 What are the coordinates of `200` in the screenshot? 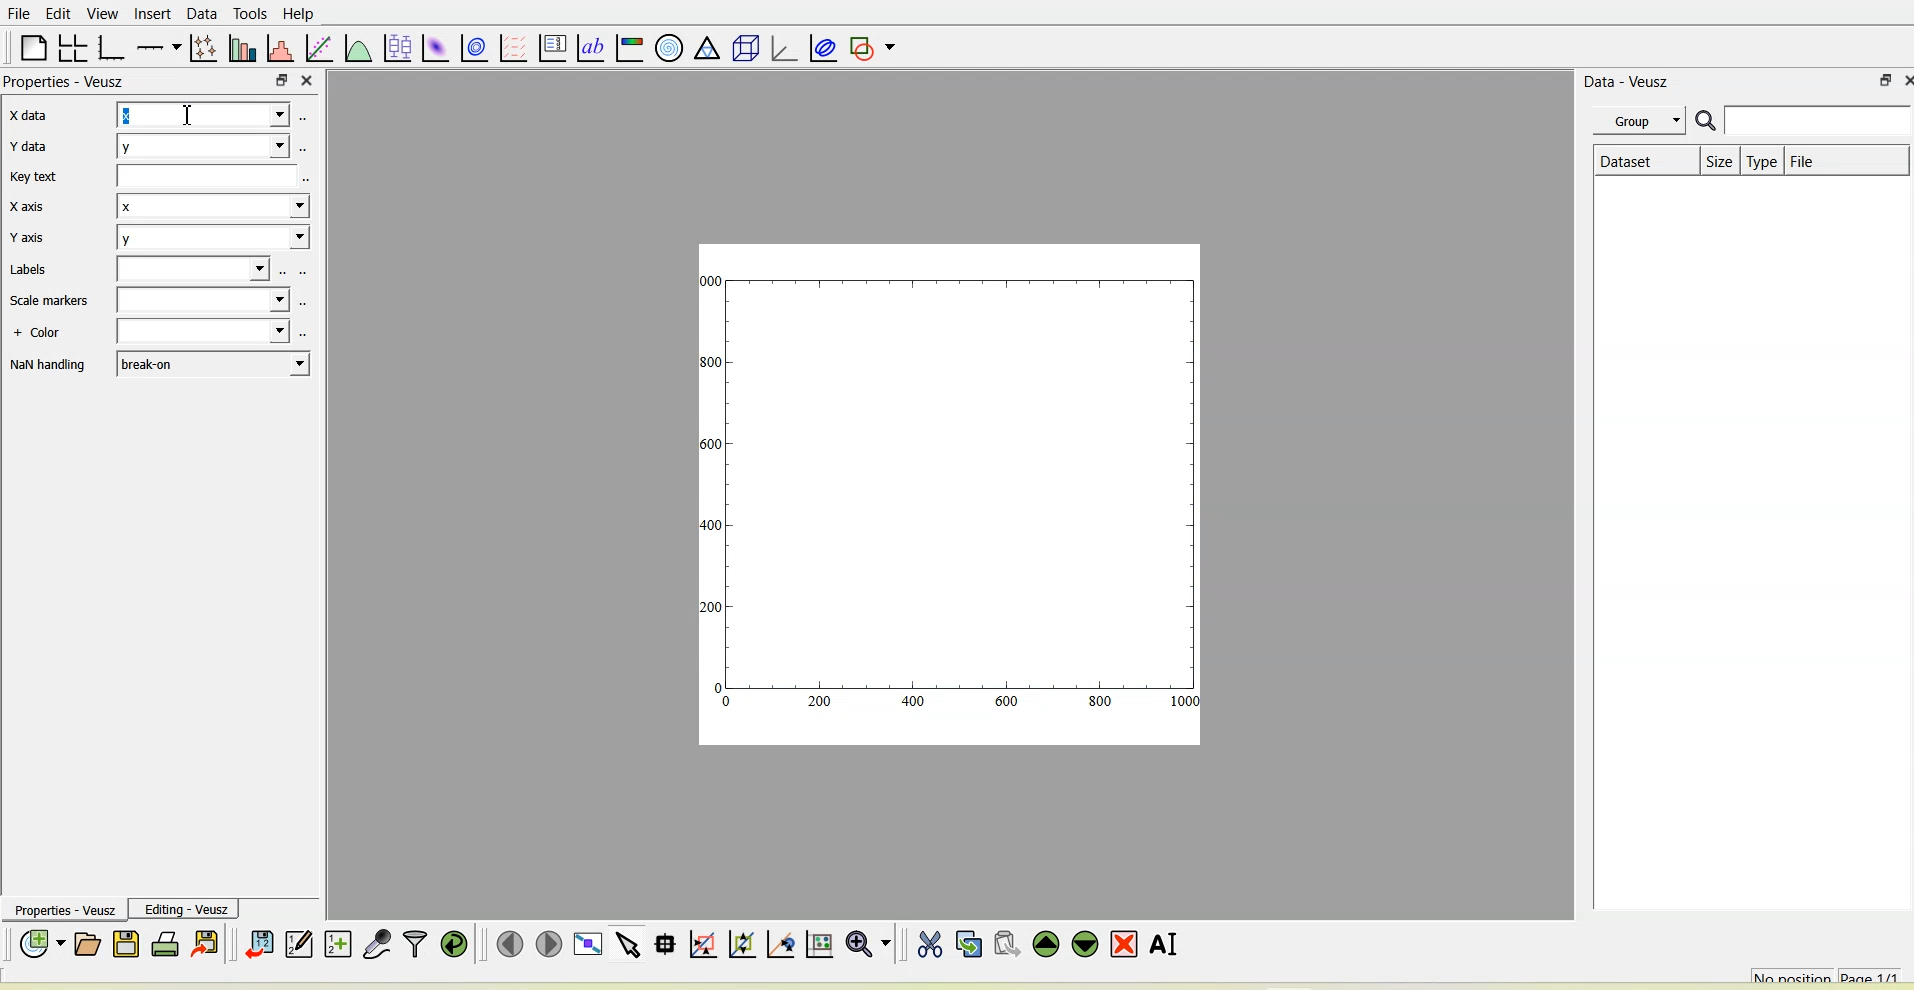 It's located at (712, 606).